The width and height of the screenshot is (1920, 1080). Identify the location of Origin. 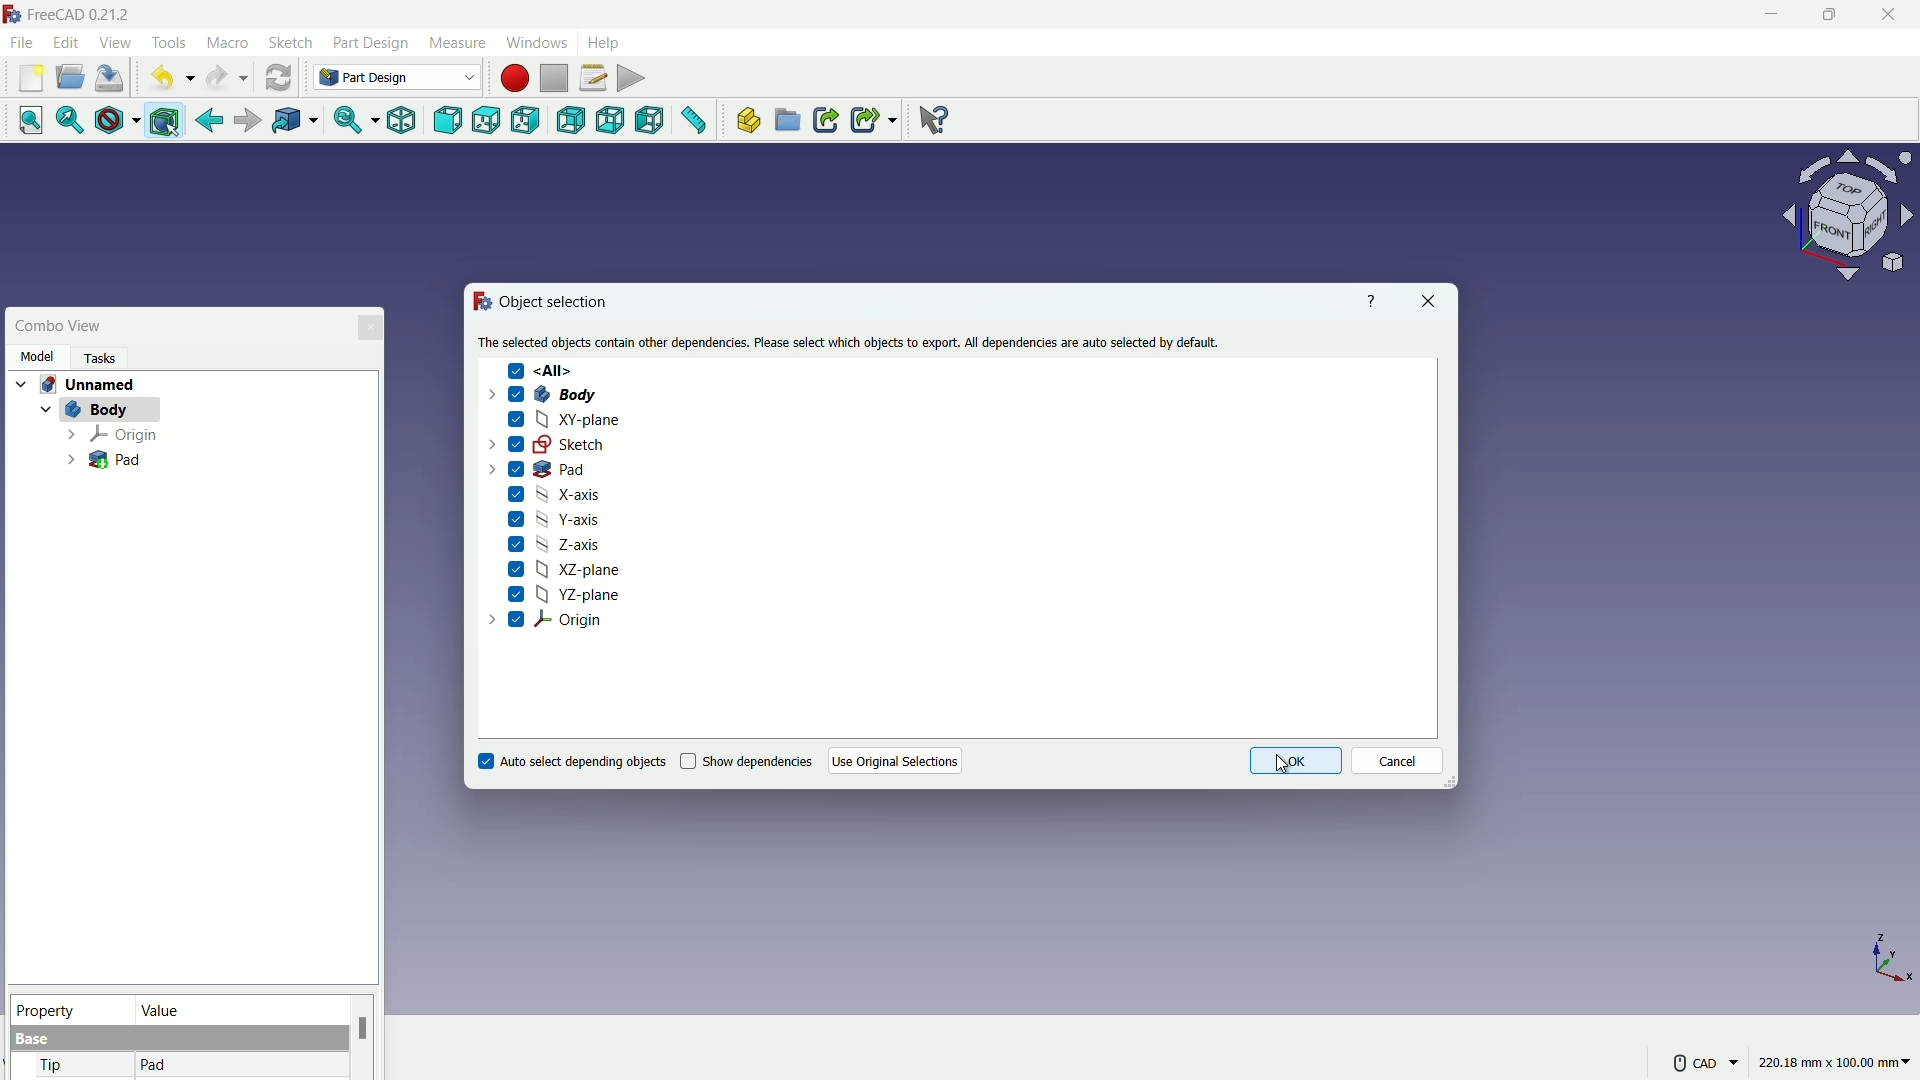
(111, 435).